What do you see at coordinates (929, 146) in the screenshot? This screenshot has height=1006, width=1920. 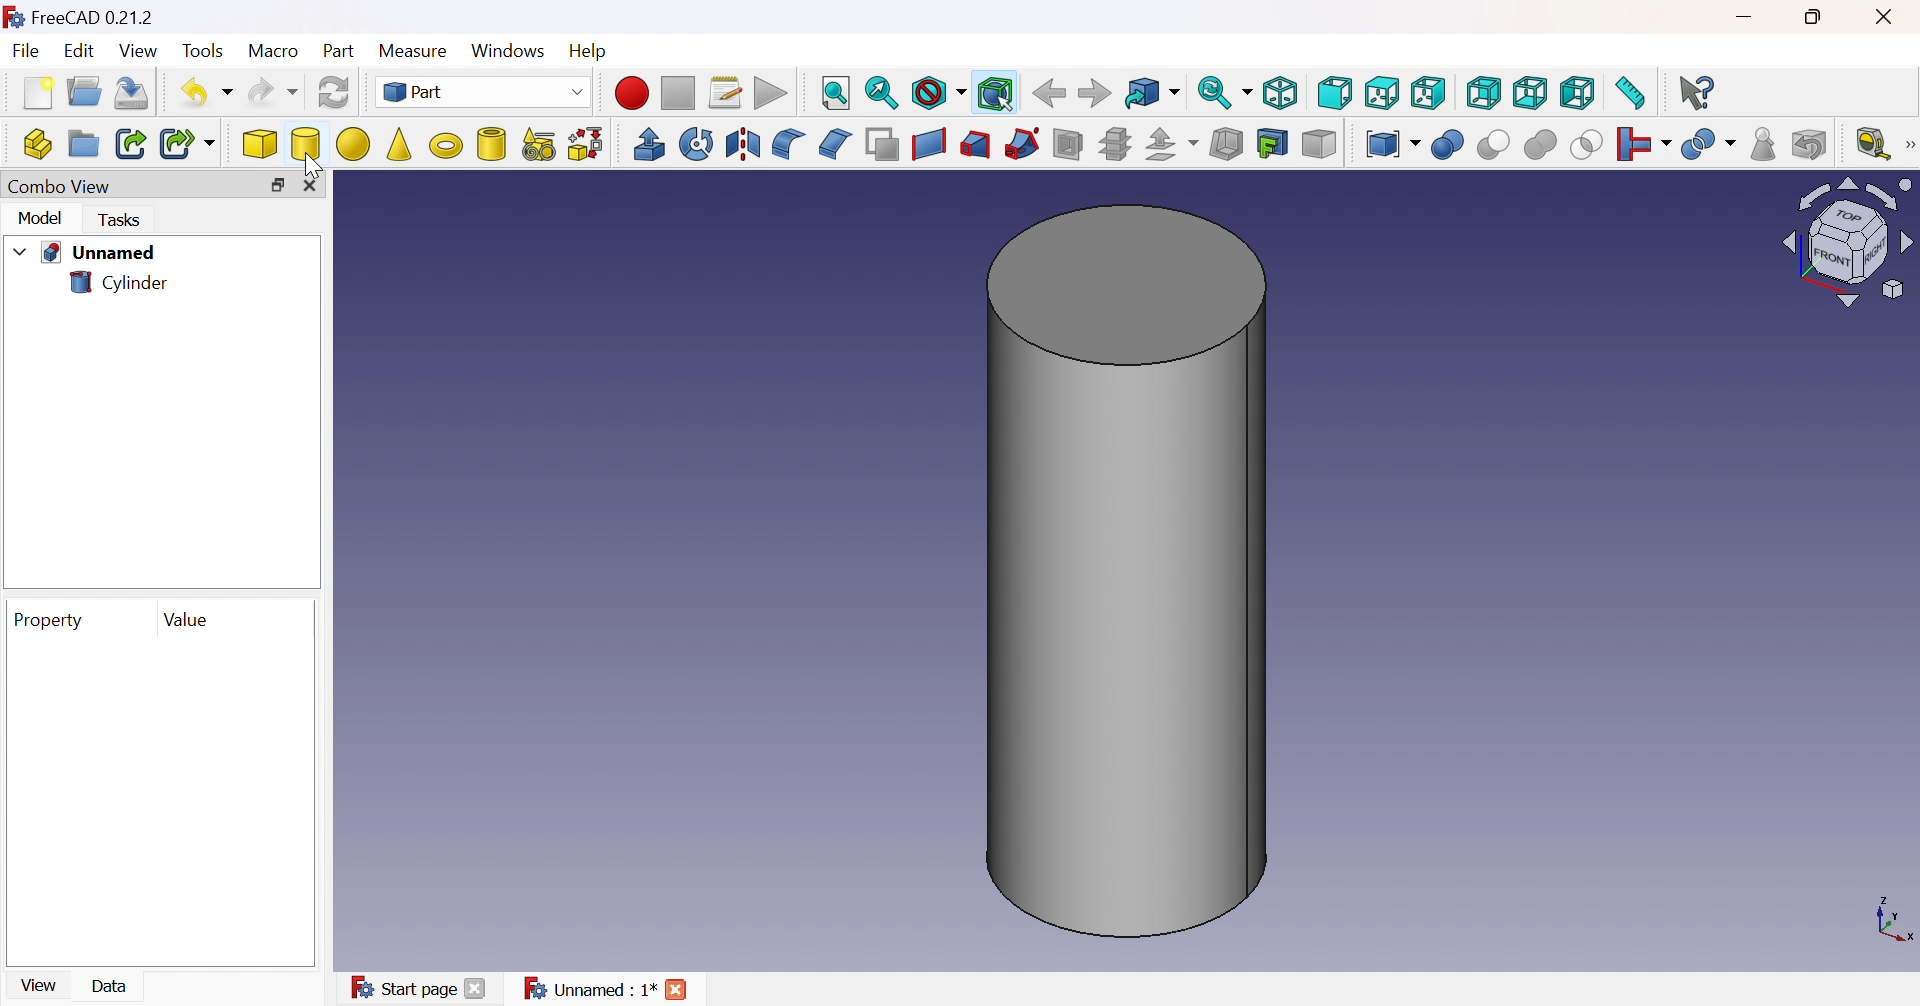 I see `Create ruled surface` at bounding box center [929, 146].